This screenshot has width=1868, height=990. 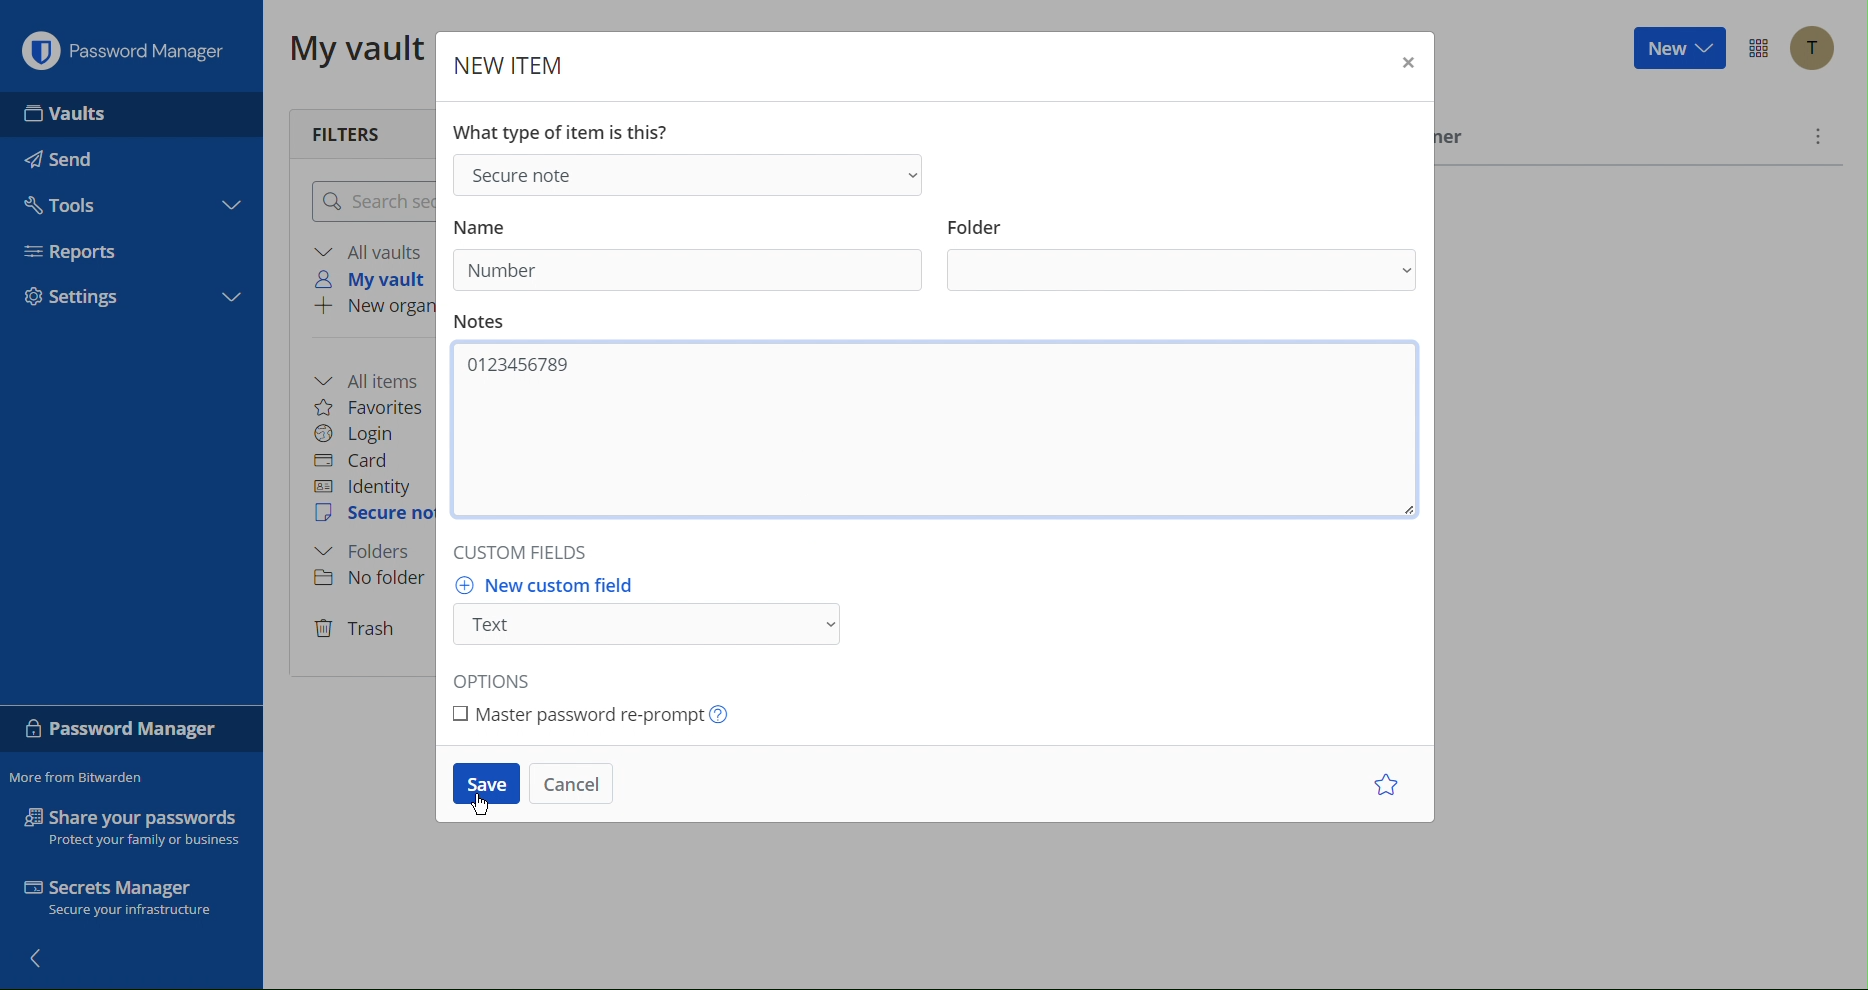 I want to click on Settings, so click(x=80, y=295).